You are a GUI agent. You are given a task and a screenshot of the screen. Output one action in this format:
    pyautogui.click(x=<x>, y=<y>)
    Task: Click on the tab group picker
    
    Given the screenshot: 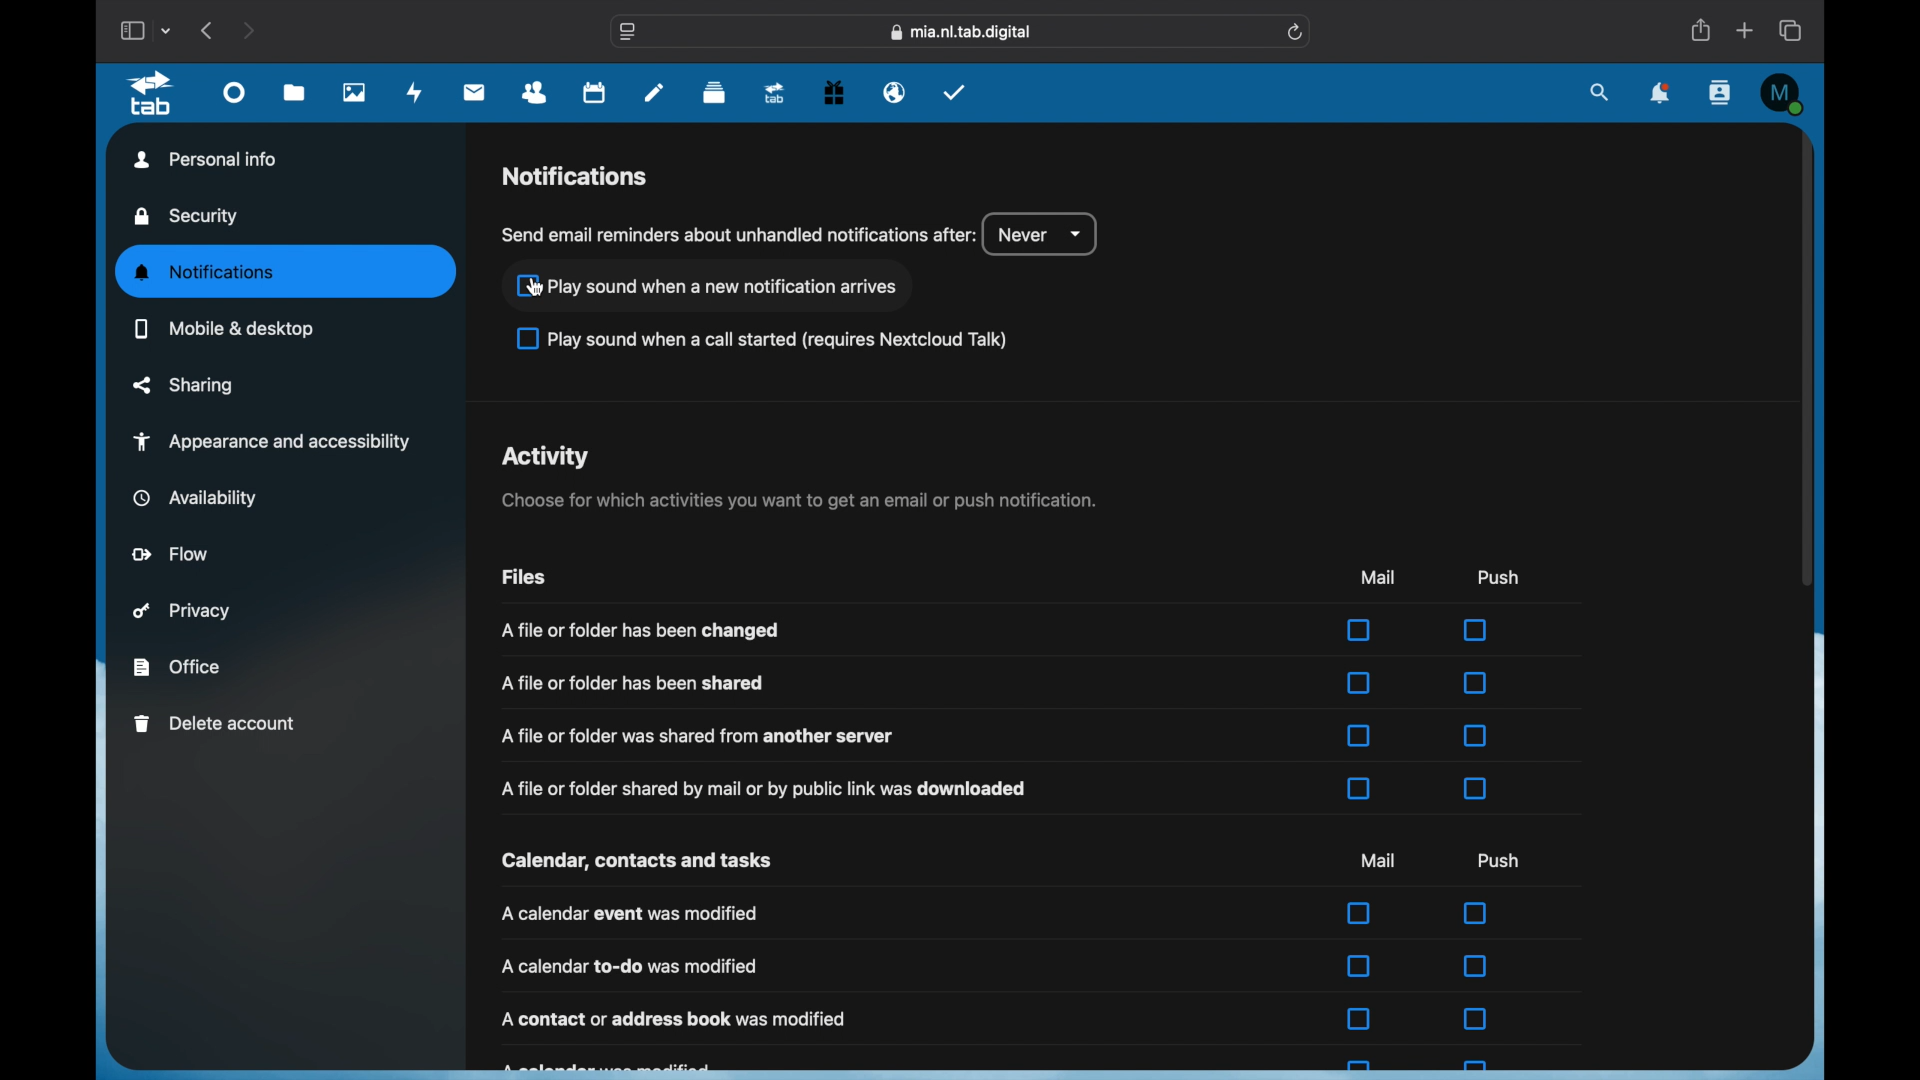 What is the action you would take?
    pyautogui.click(x=167, y=30)
    